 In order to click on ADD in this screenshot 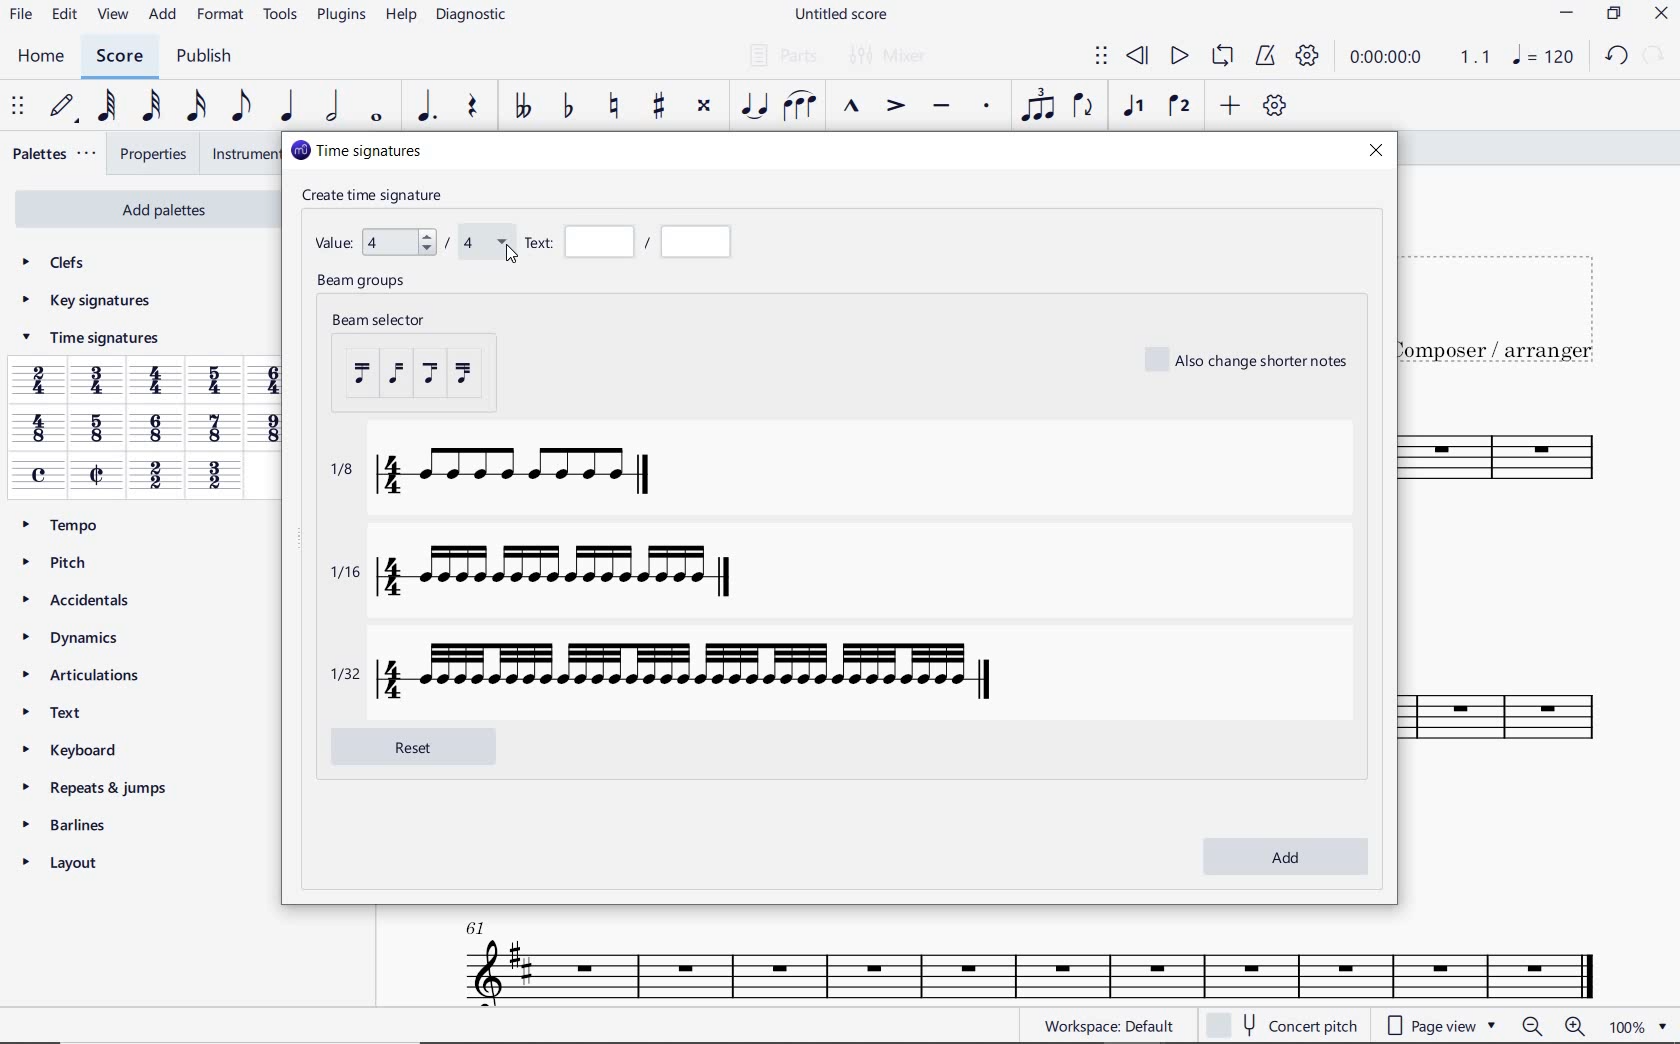, I will do `click(1230, 105)`.